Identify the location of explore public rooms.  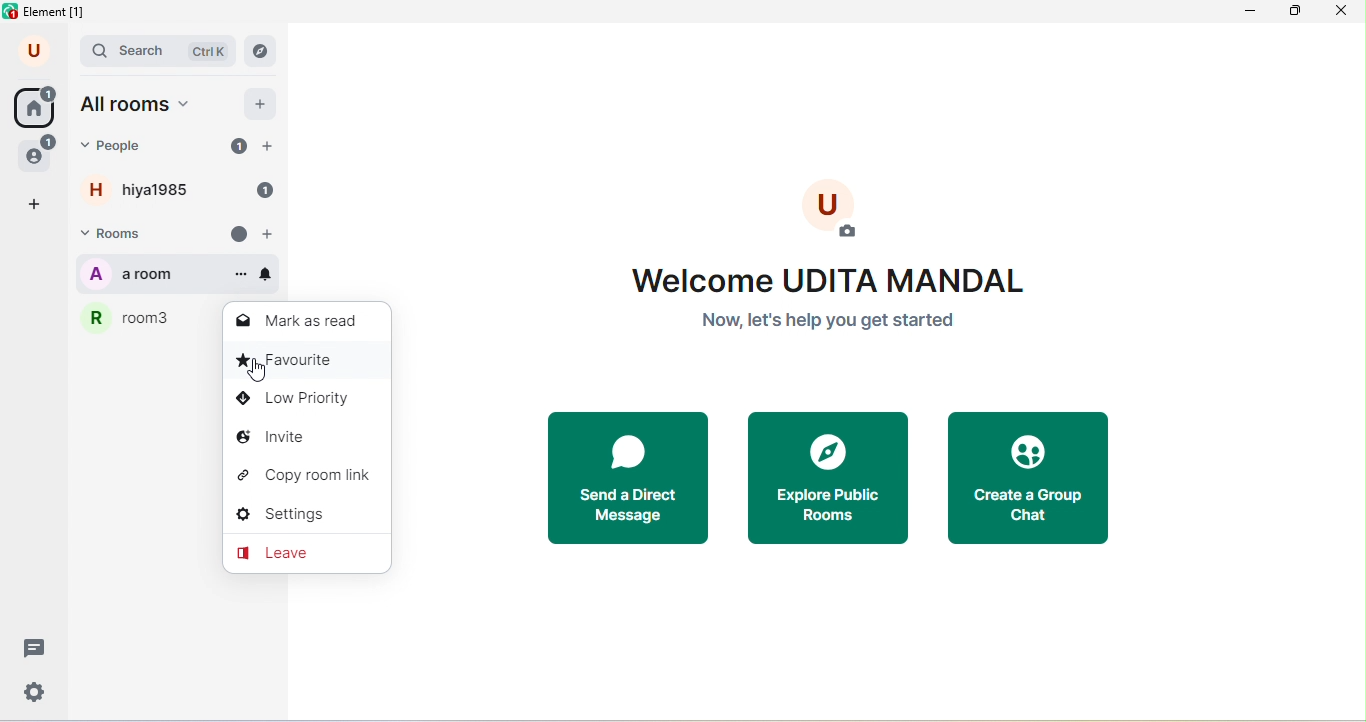
(836, 481).